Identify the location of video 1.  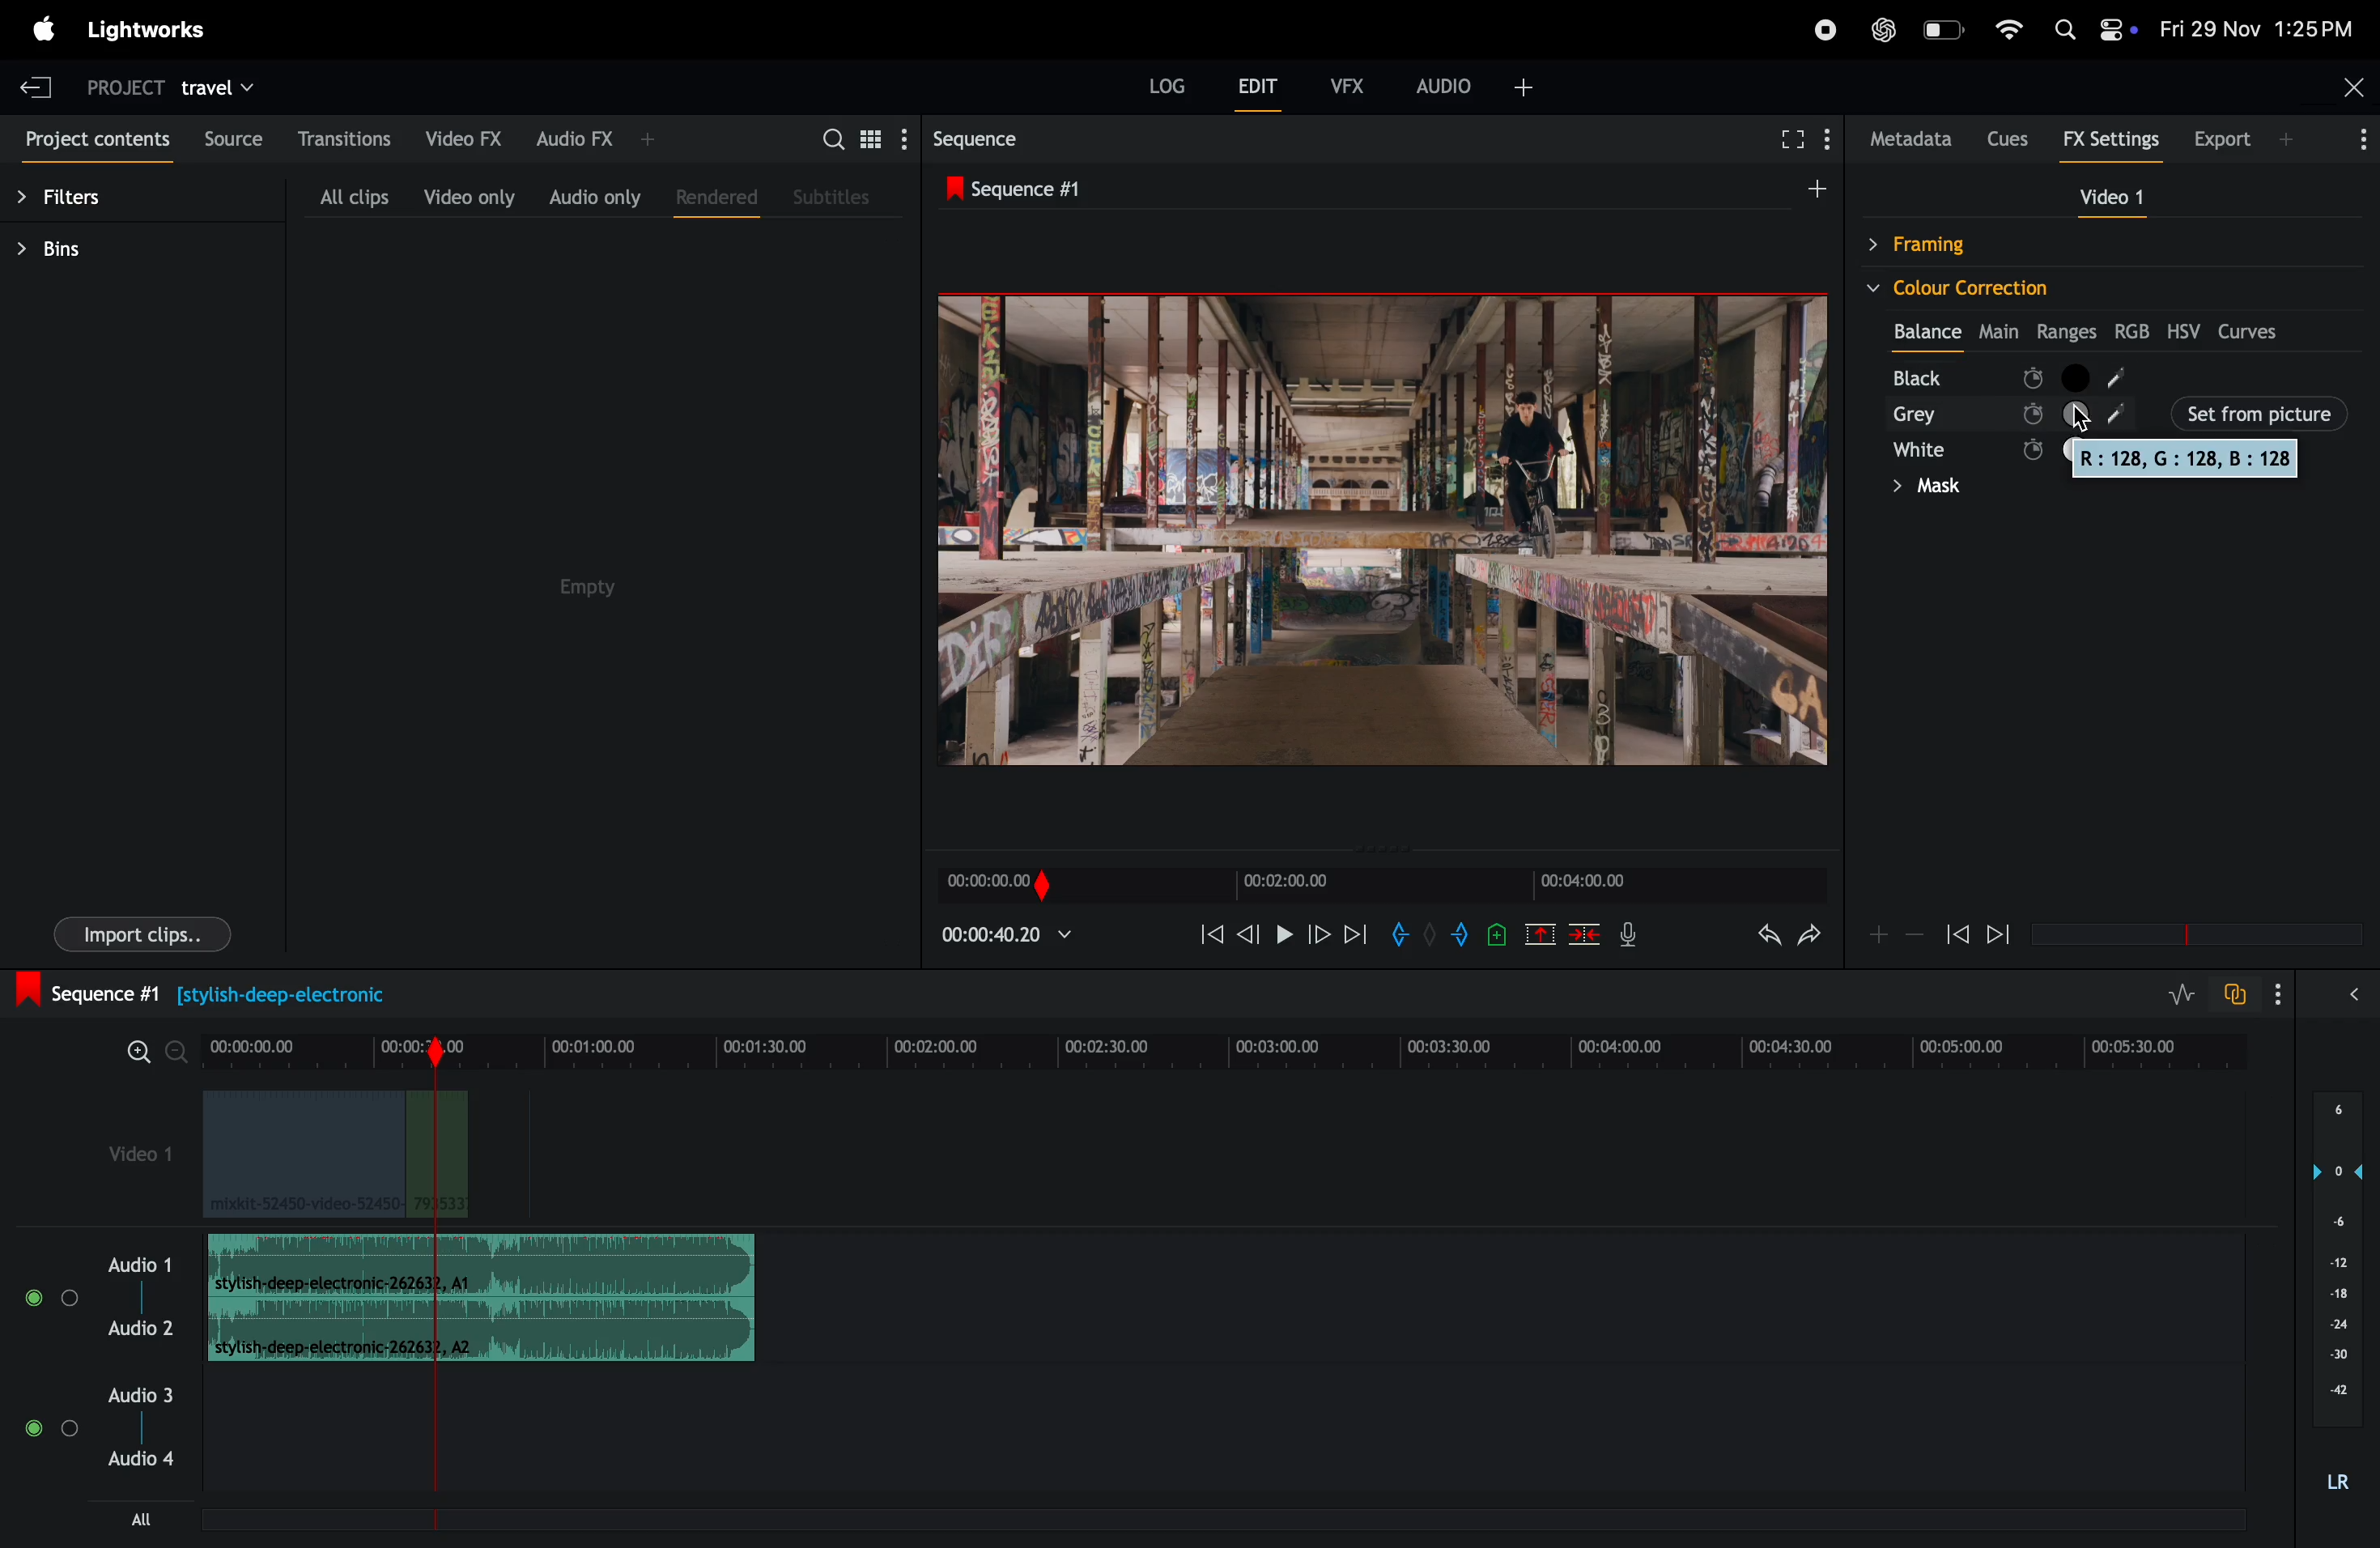
(2104, 196).